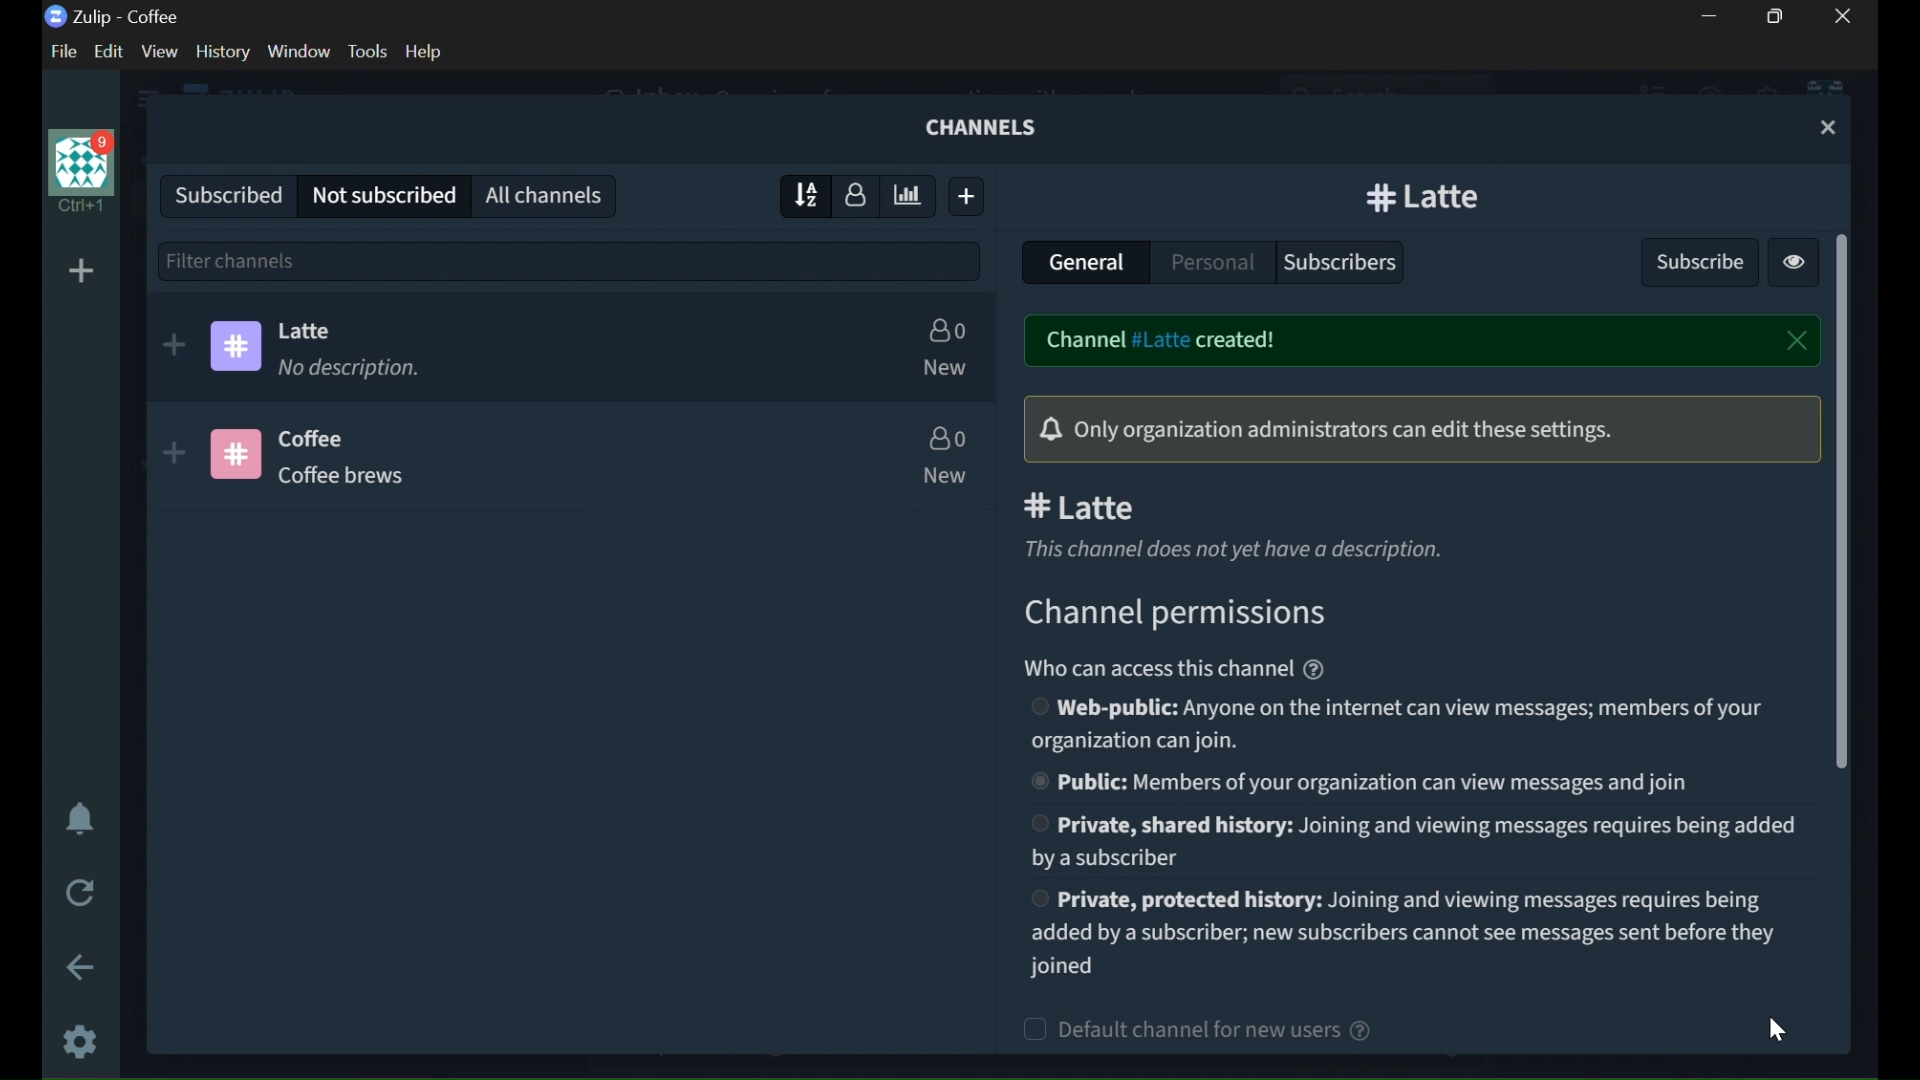 Image resolution: width=1920 pixels, height=1080 pixels. I want to click on VIEW, so click(158, 52).